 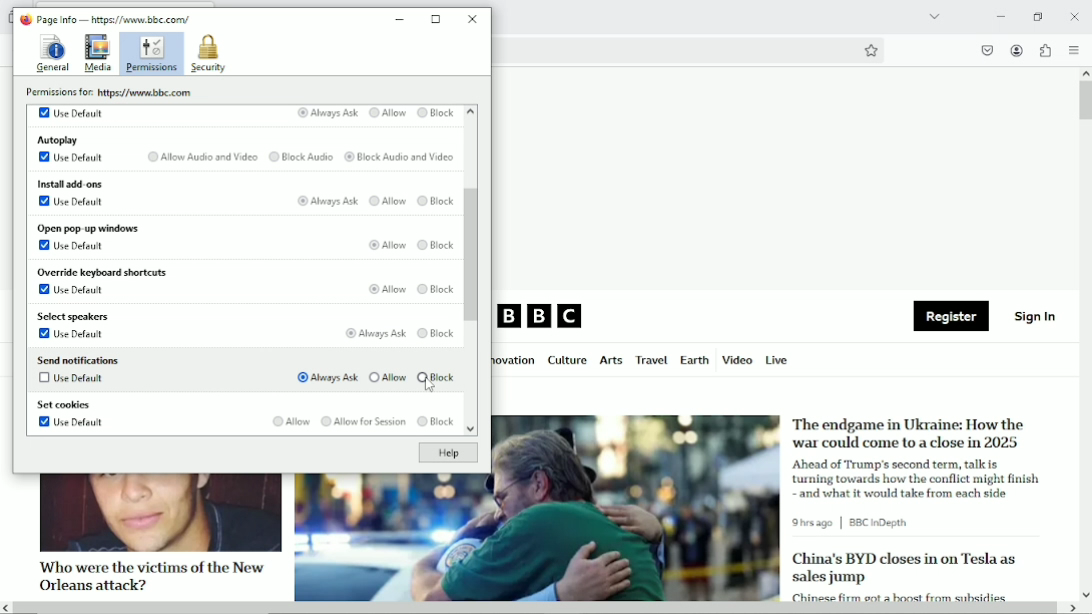 I want to click on Allow, so click(x=289, y=421).